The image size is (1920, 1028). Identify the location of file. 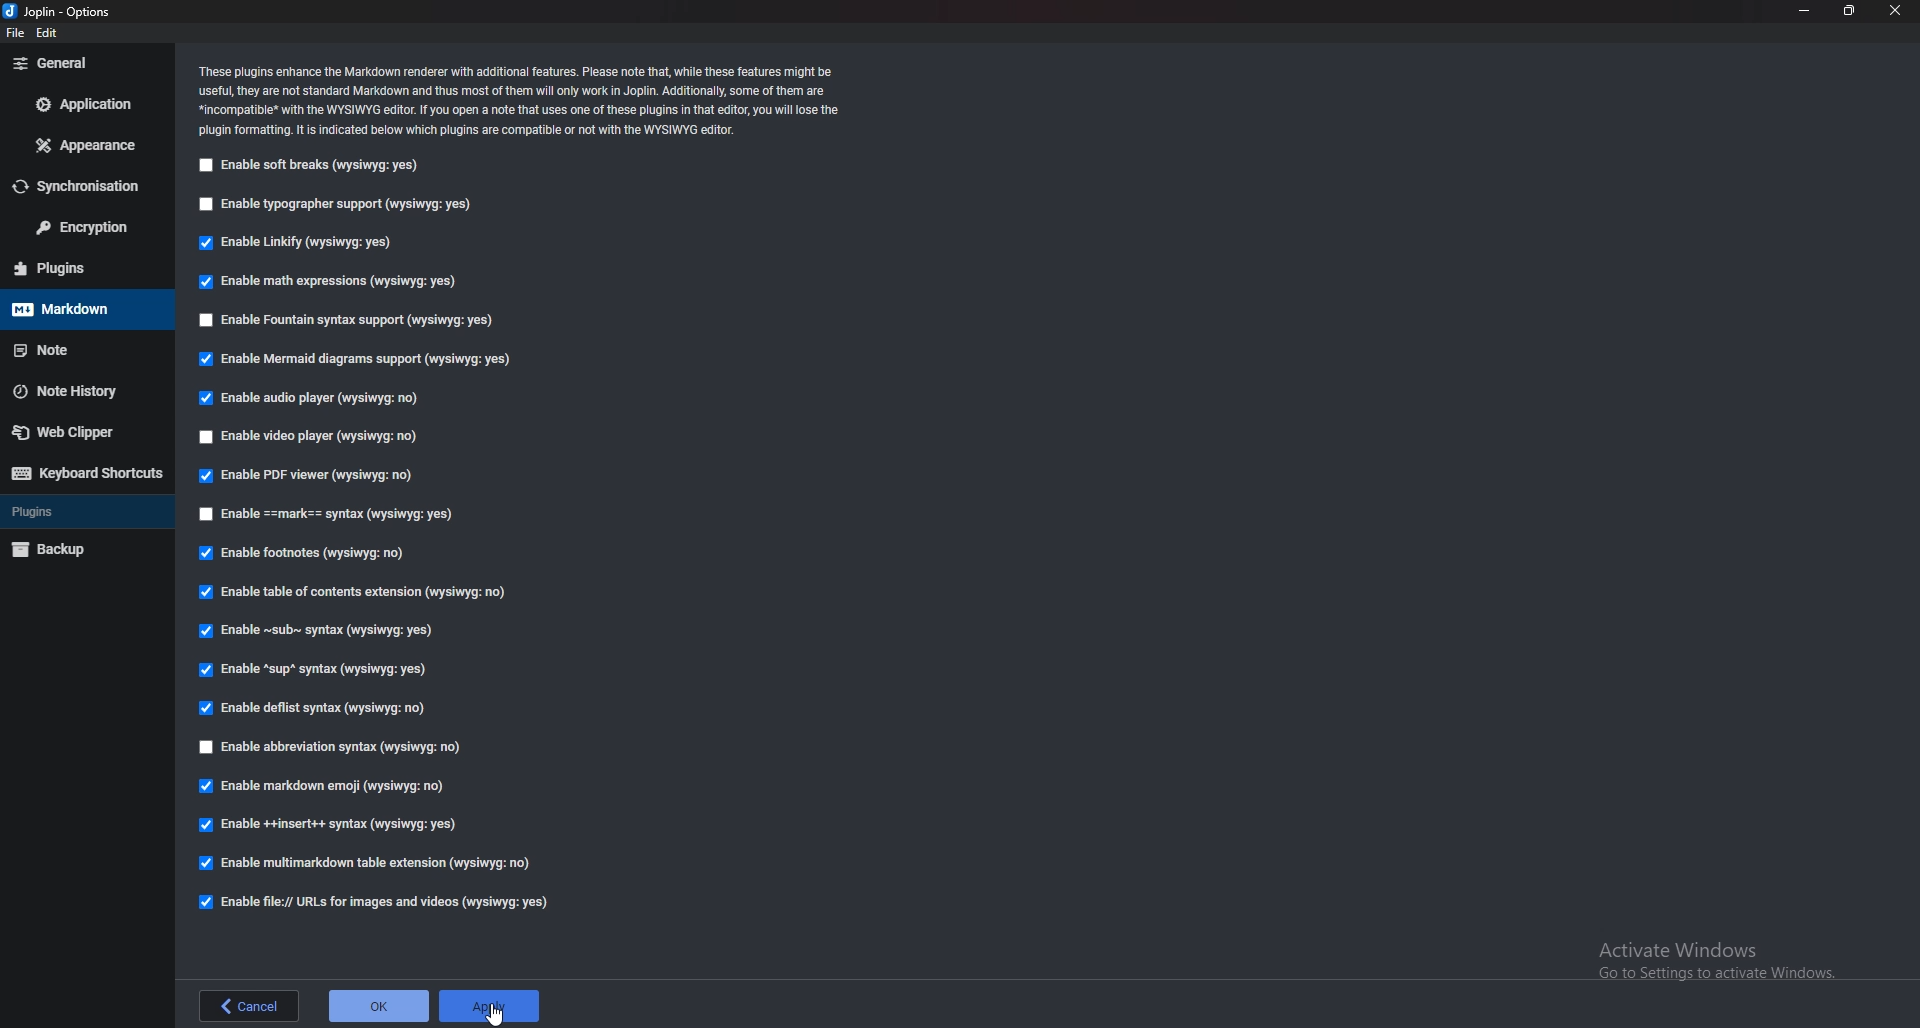
(18, 32).